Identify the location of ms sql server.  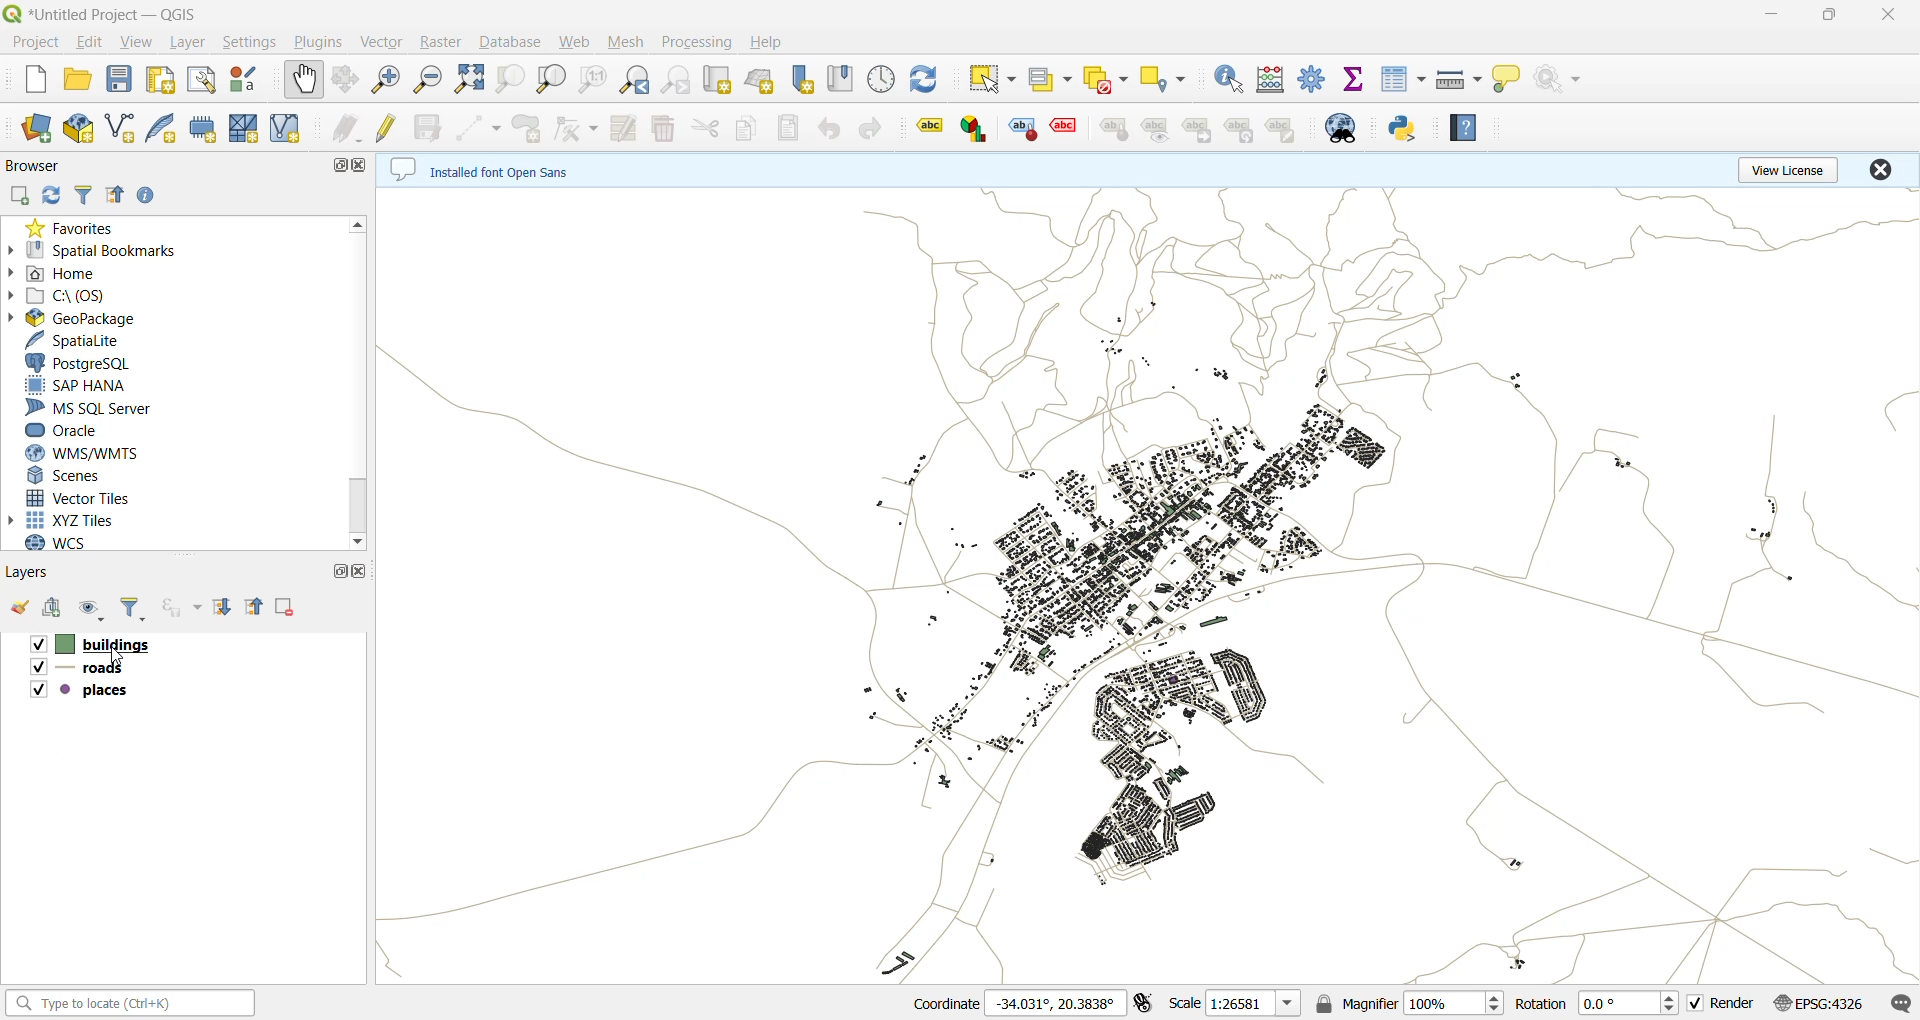
(88, 405).